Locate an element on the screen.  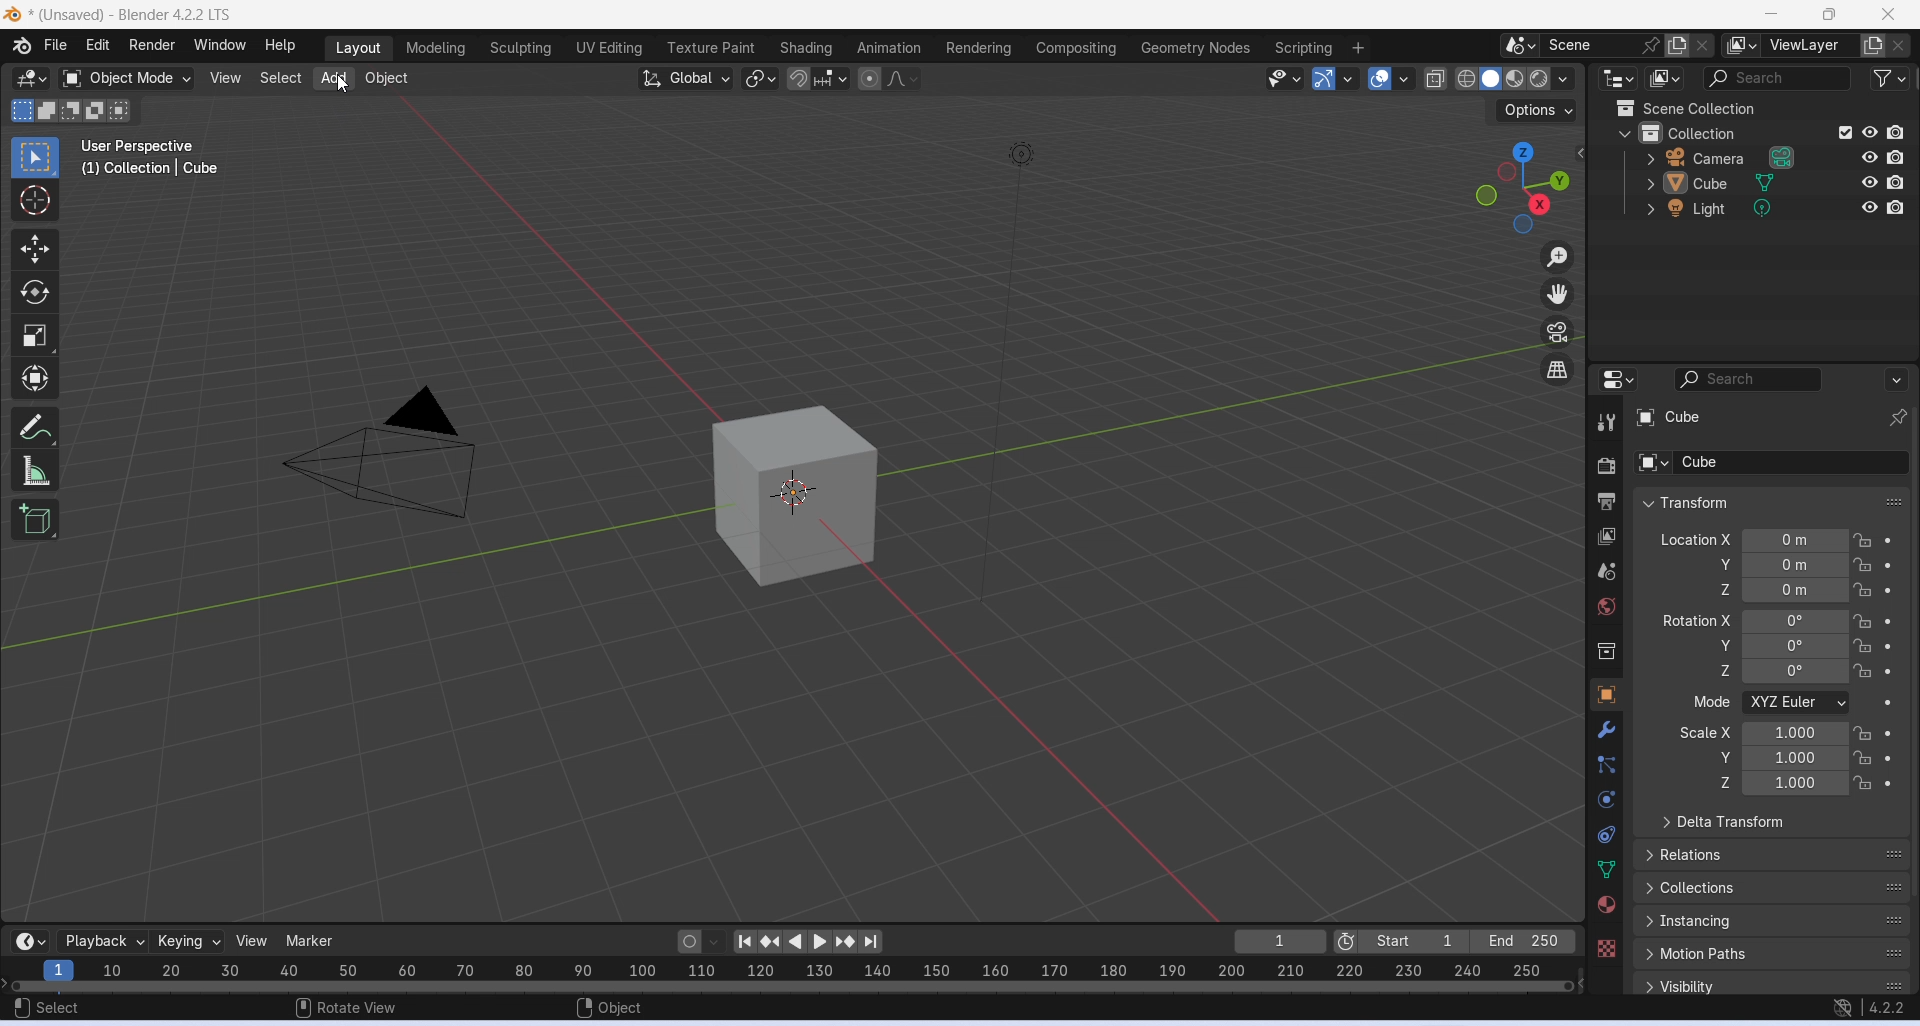
Cube is located at coordinates (1770, 462).